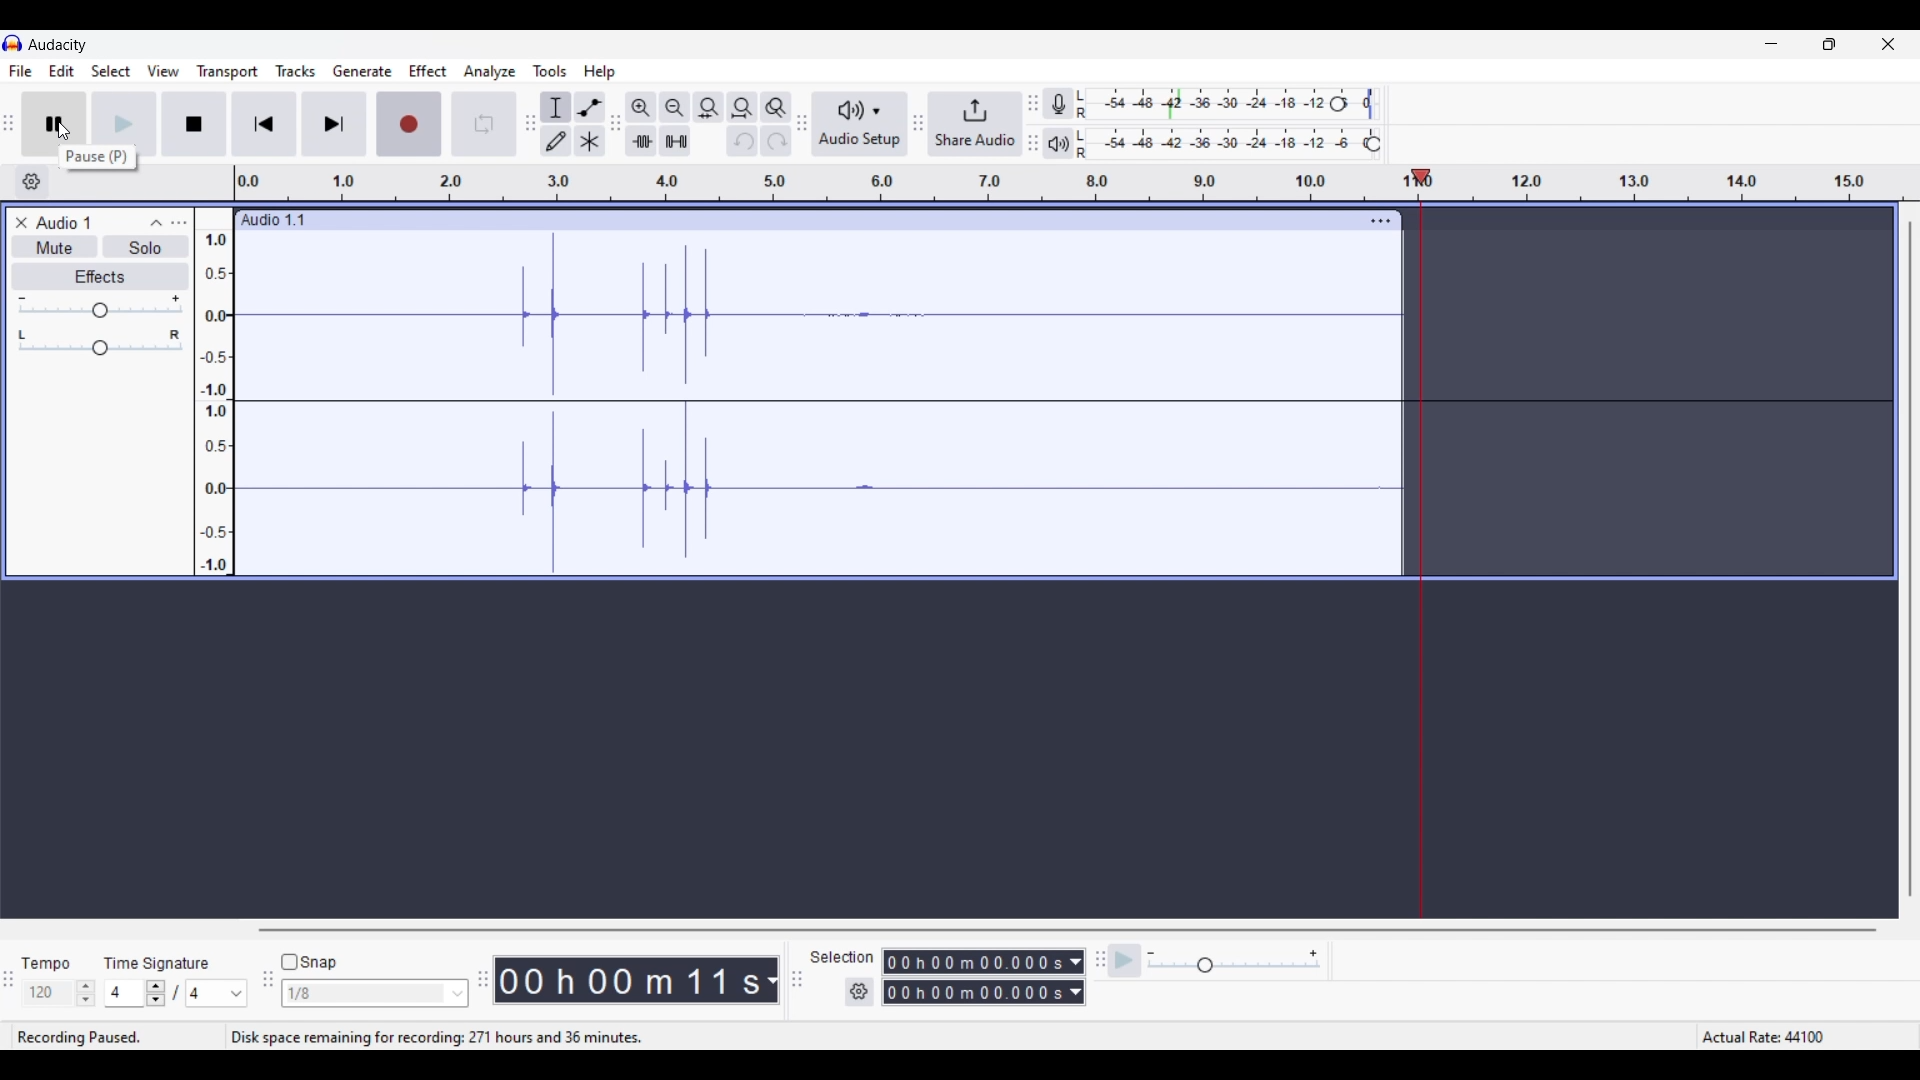  What do you see at coordinates (1084, 126) in the screenshot?
I see `L R L R` at bounding box center [1084, 126].